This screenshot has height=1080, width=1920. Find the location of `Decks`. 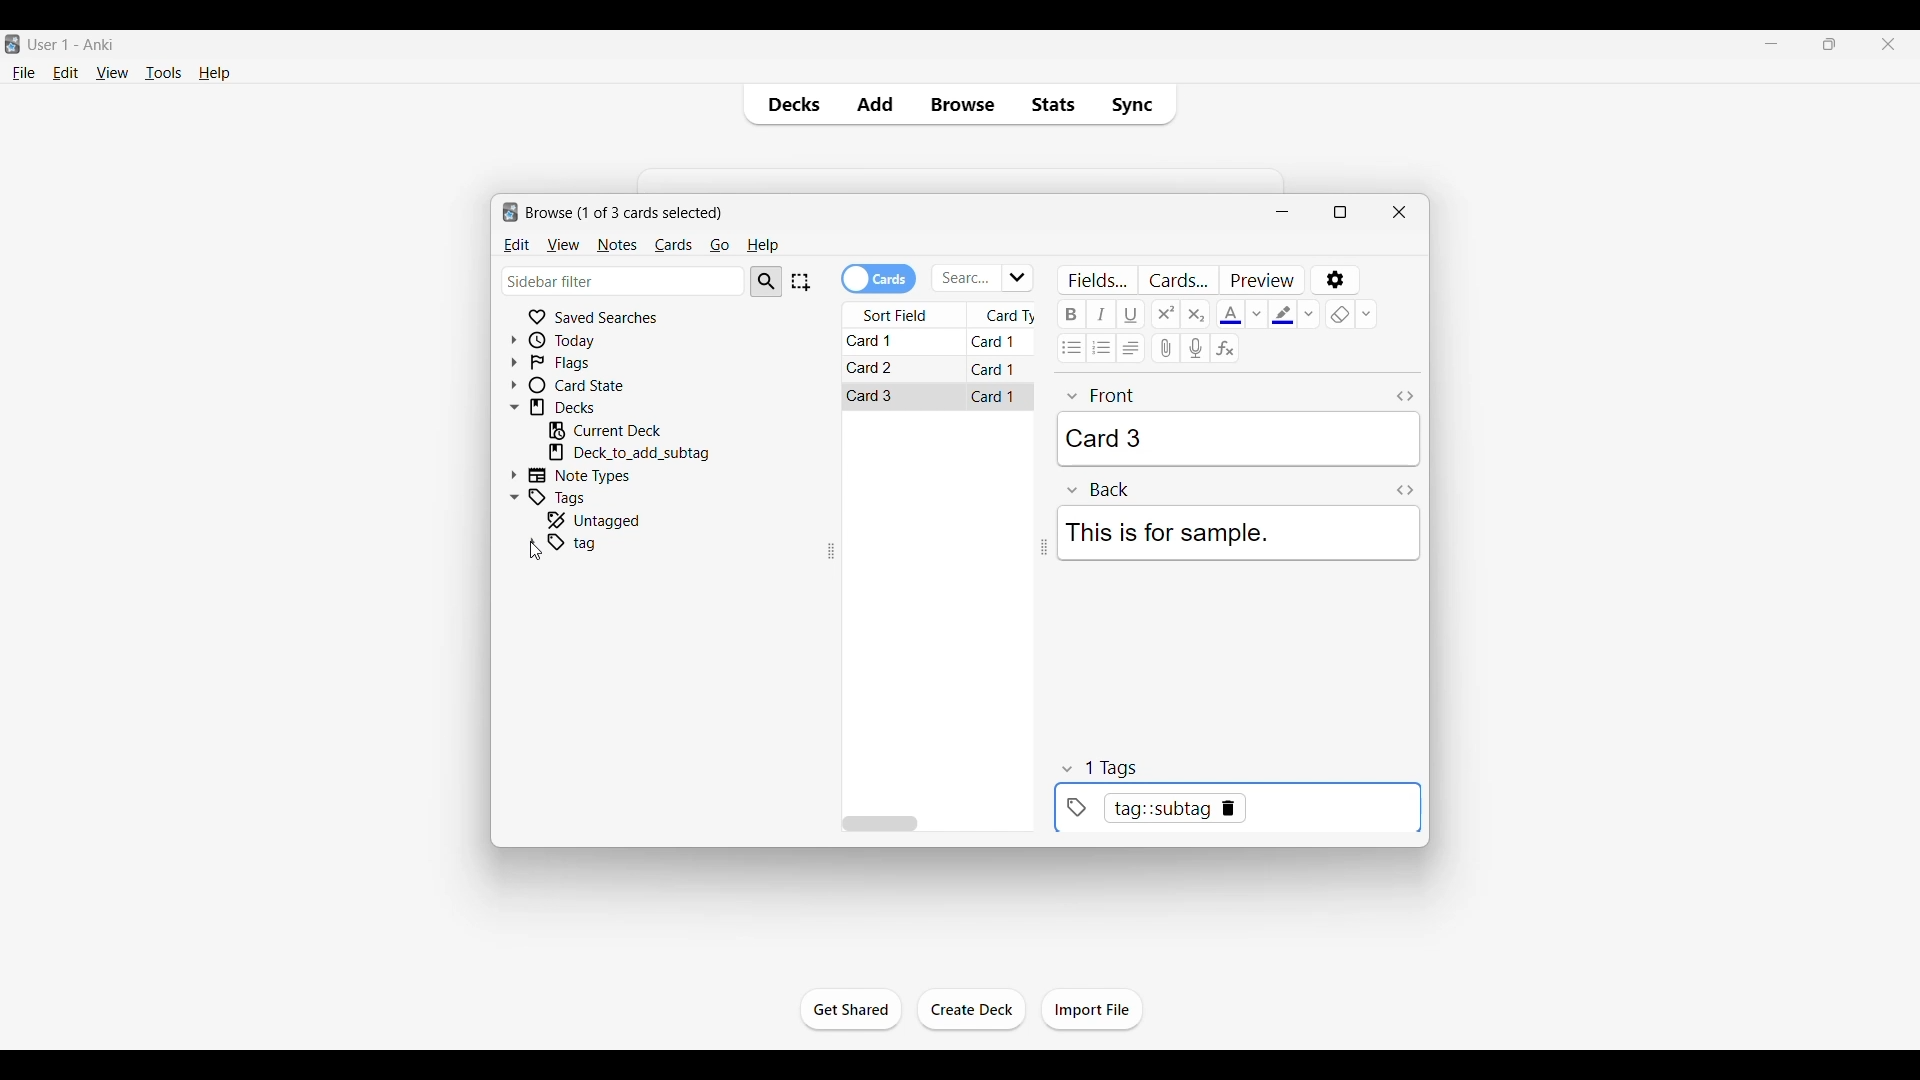

Decks is located at coordinates (789, 104).